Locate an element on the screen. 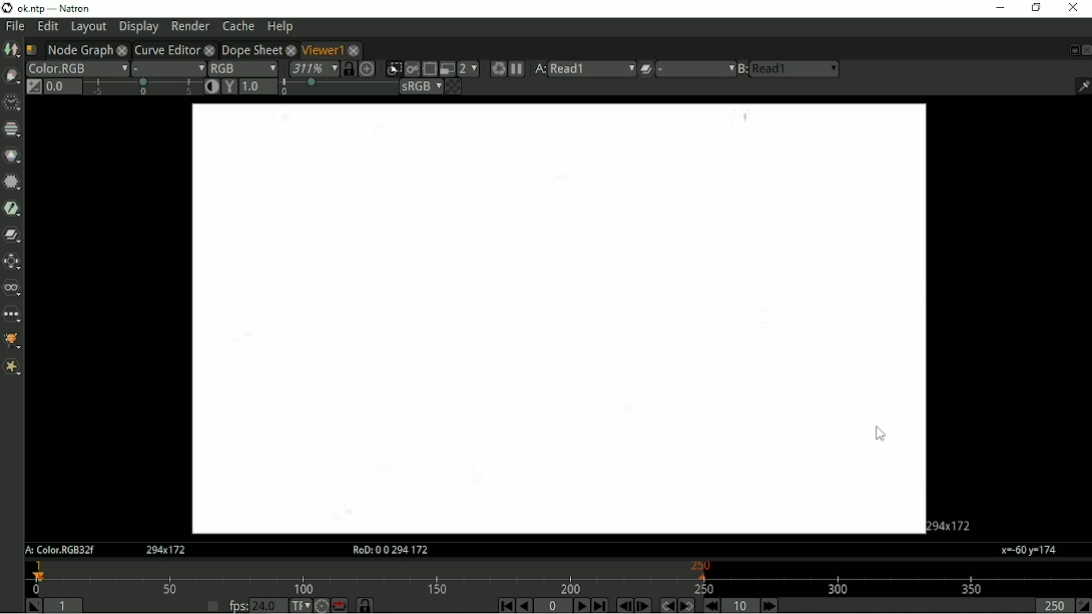 The height and width of the screenshot is (614, 1092). Switch between "neutral" 1.0 gain f-stop and the previous setting is located at coordinates (34, 86).